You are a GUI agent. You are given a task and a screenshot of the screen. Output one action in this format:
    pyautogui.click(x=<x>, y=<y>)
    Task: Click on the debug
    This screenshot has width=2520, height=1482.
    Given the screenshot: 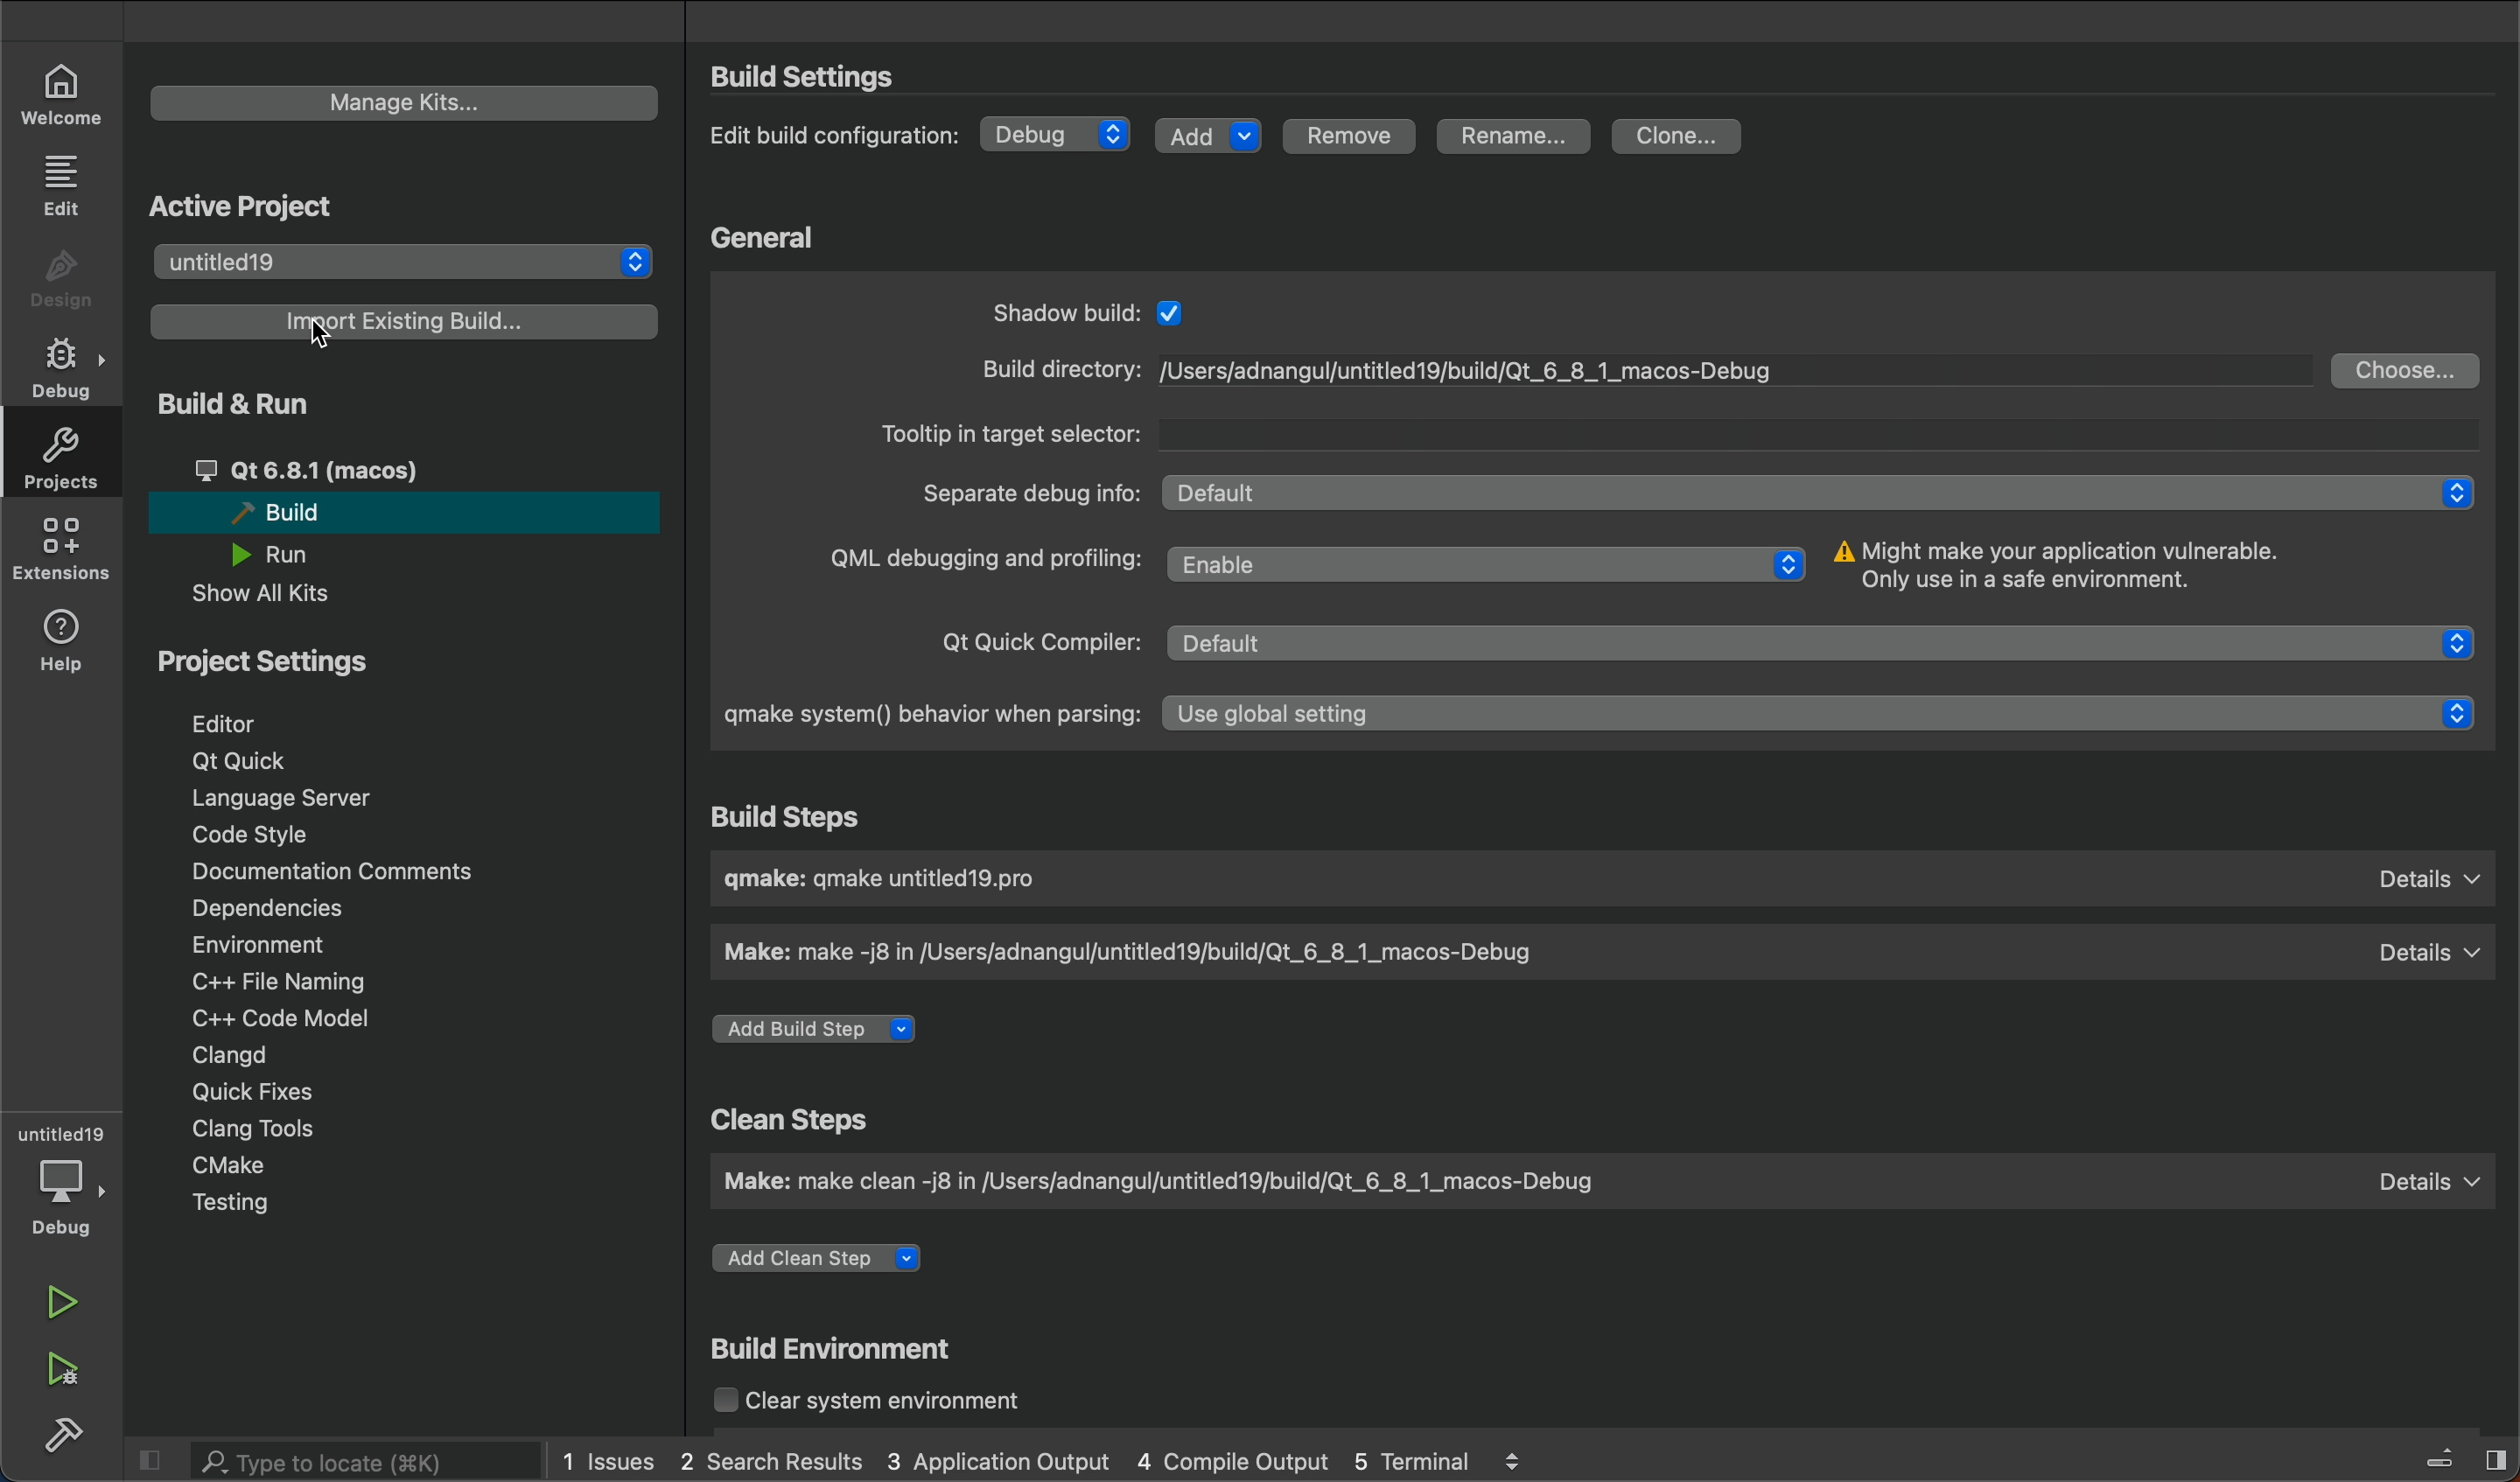 What is the action you would take?
    pyautogui.click(x=1057, y=133)
    